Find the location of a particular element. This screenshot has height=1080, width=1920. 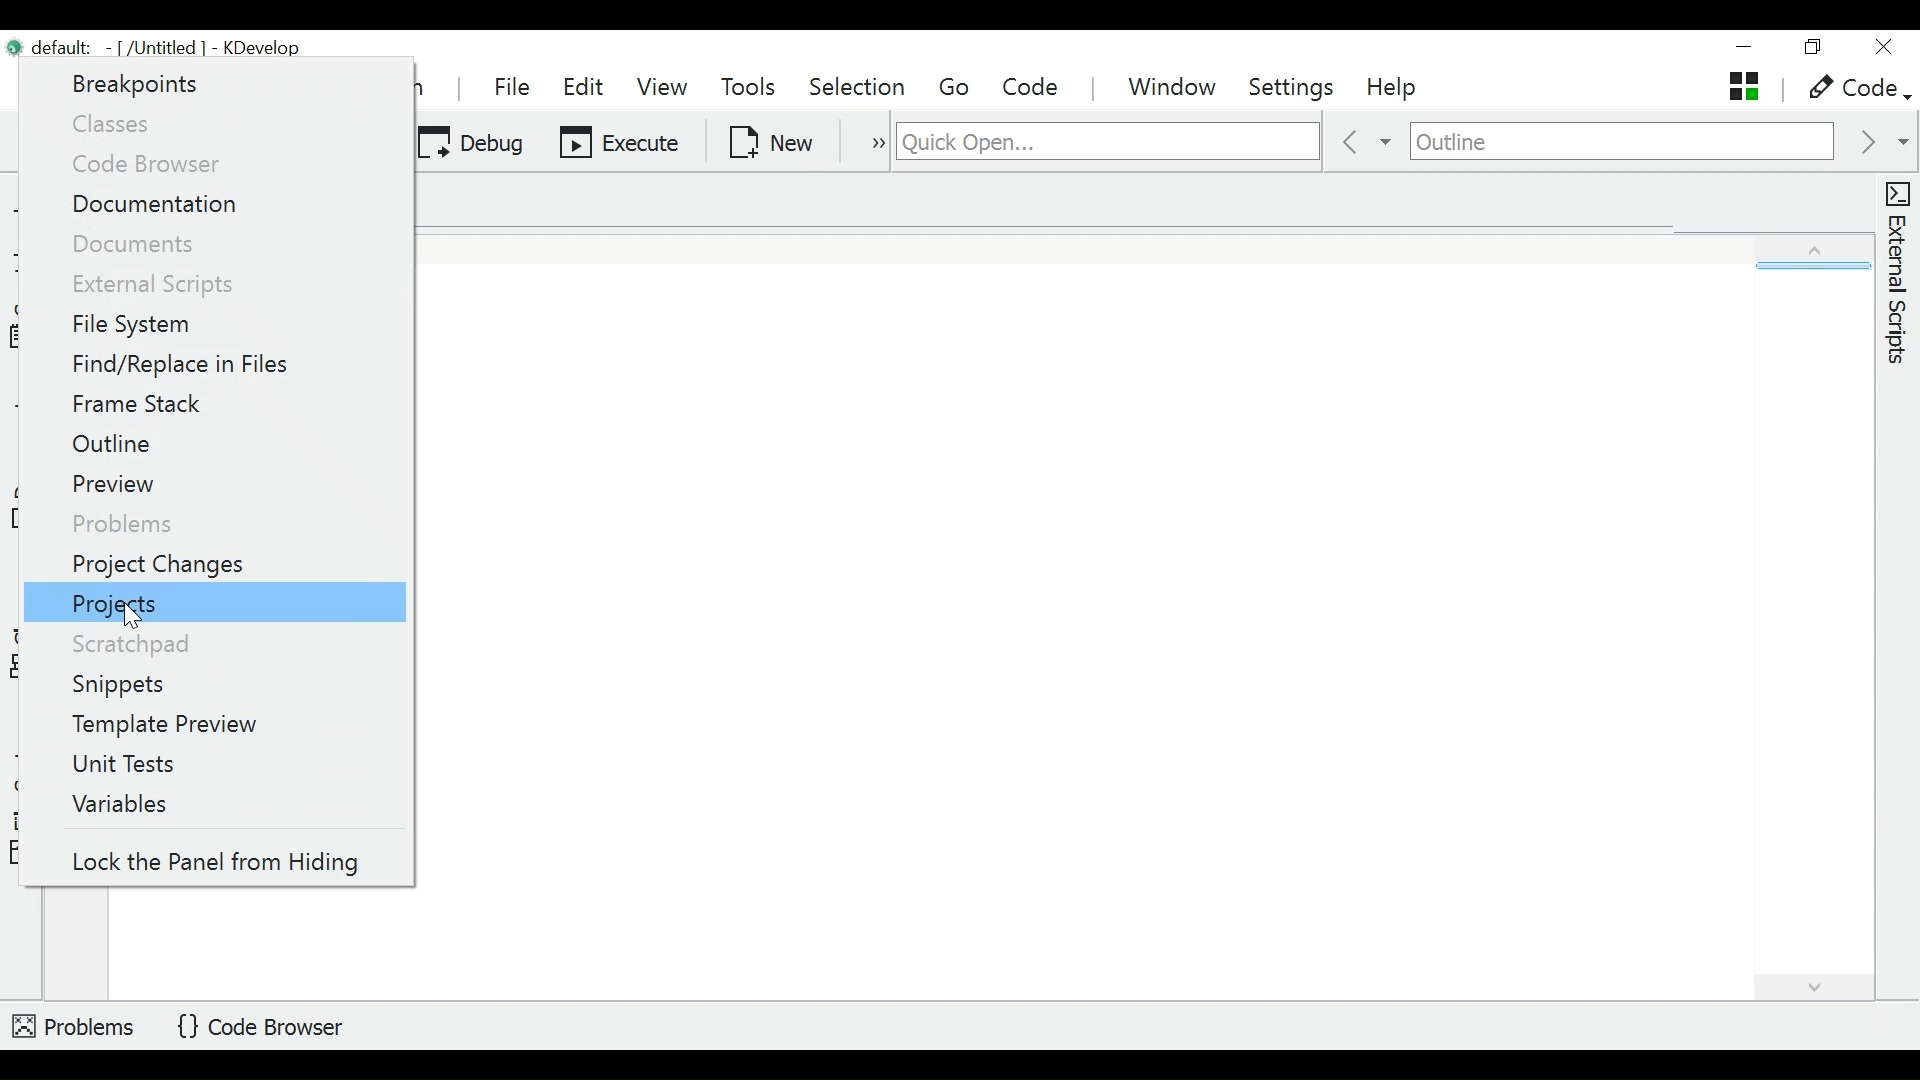

Execute is located at coordinates (621, 143).